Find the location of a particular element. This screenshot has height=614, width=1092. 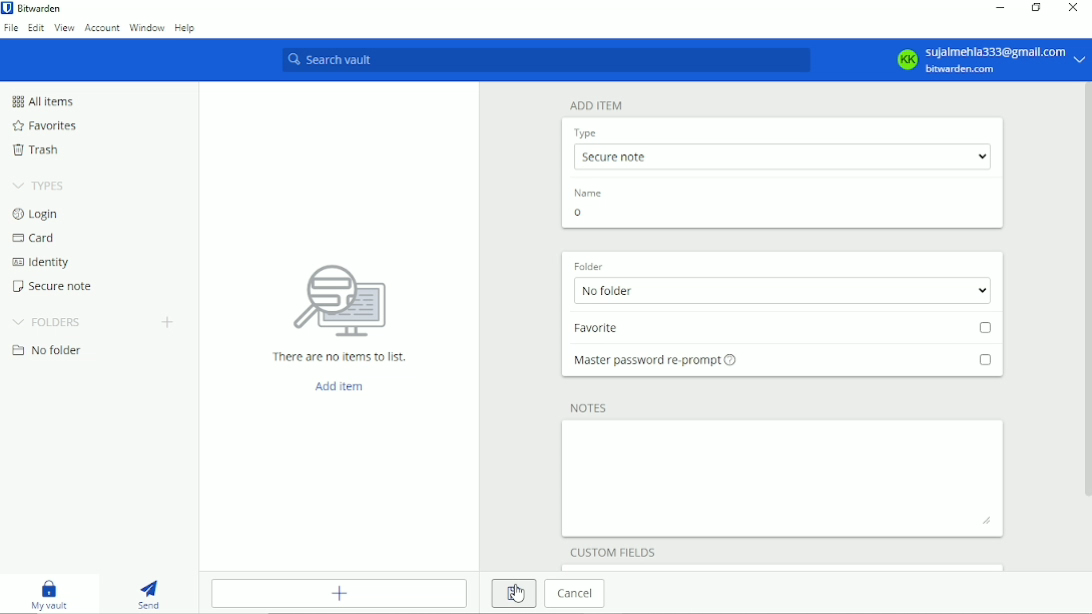

All items is located at coordinates (41, 101).